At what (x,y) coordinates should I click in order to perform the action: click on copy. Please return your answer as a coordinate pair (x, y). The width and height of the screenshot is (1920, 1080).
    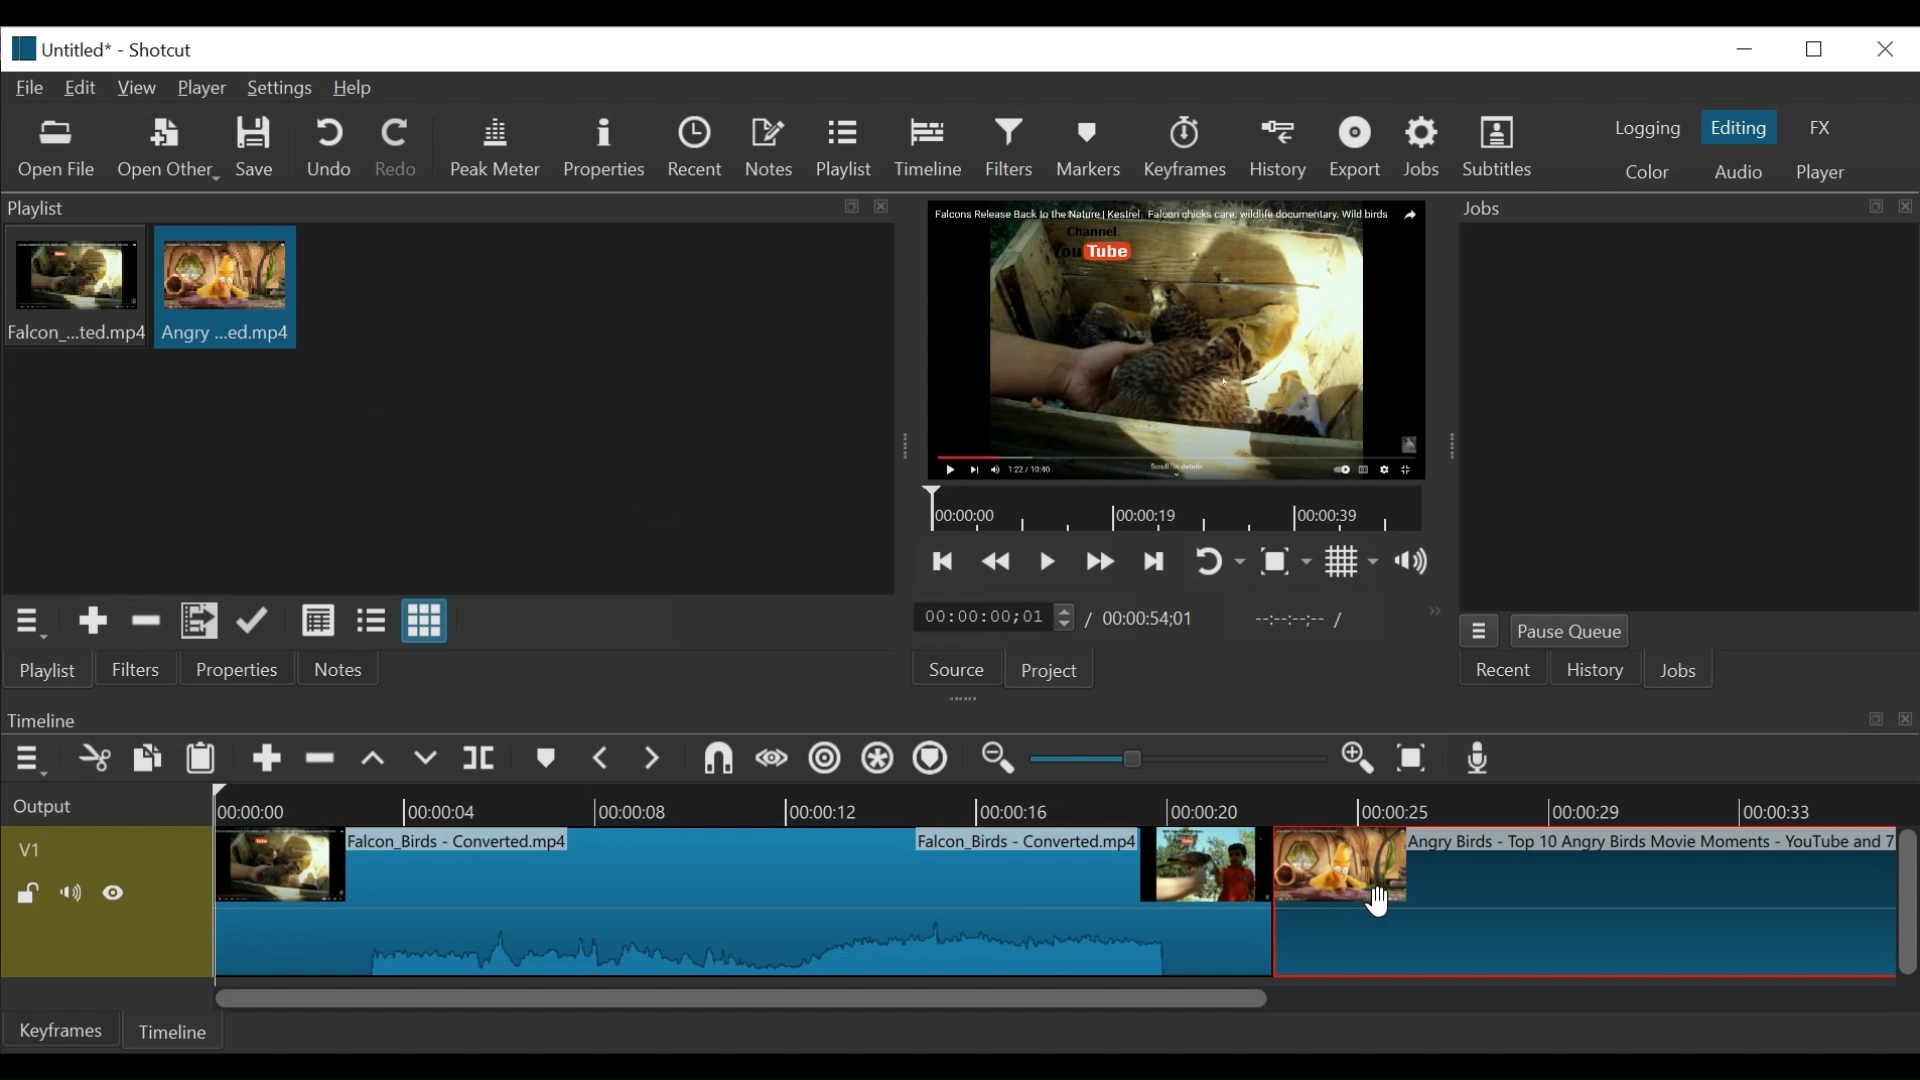
    Looking at the image, I should click on (149, 761).